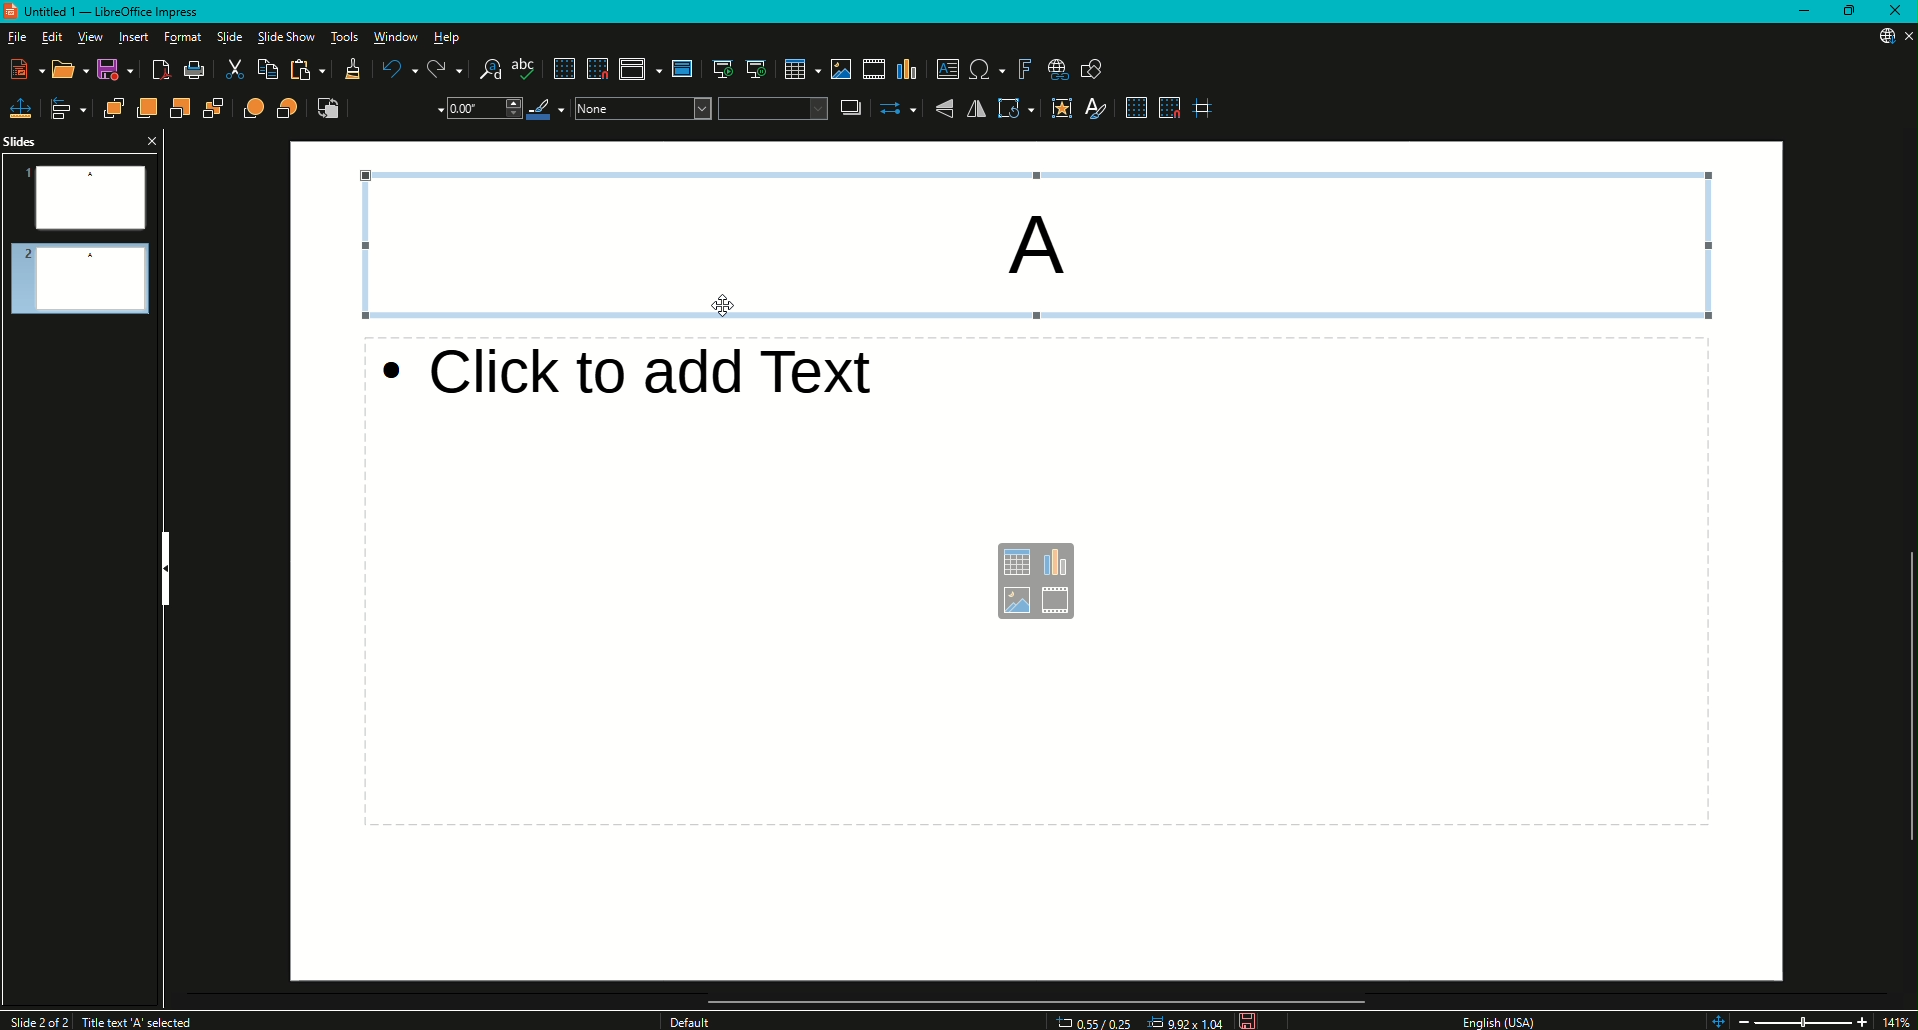 This screenshot has height=1030, width=1918. What do you see at coordinates (216, 108) in the screenshot?
I see `Send to Back` at bounding box center [216, 108].